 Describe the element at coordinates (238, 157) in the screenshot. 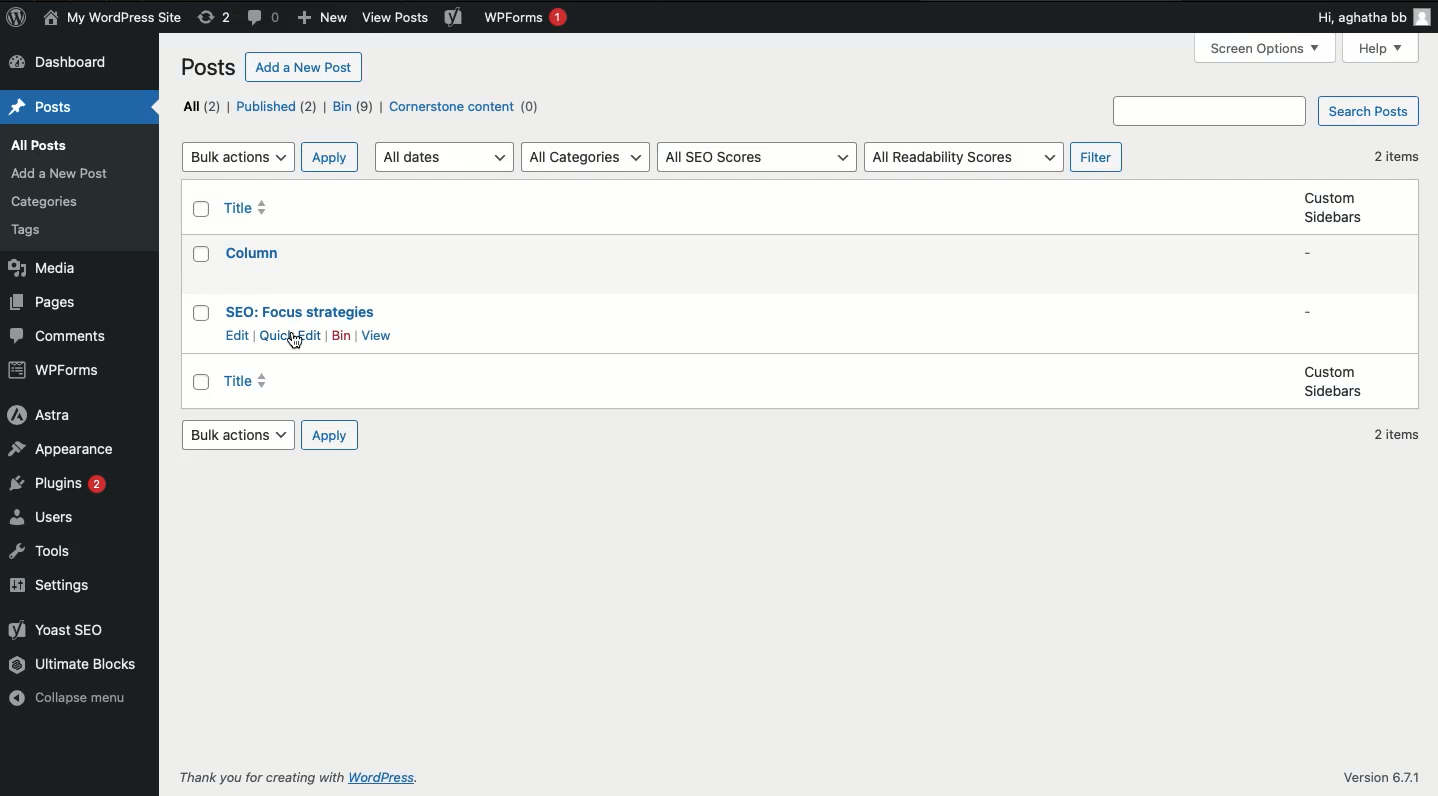

I see `Bulk actions` at that location.